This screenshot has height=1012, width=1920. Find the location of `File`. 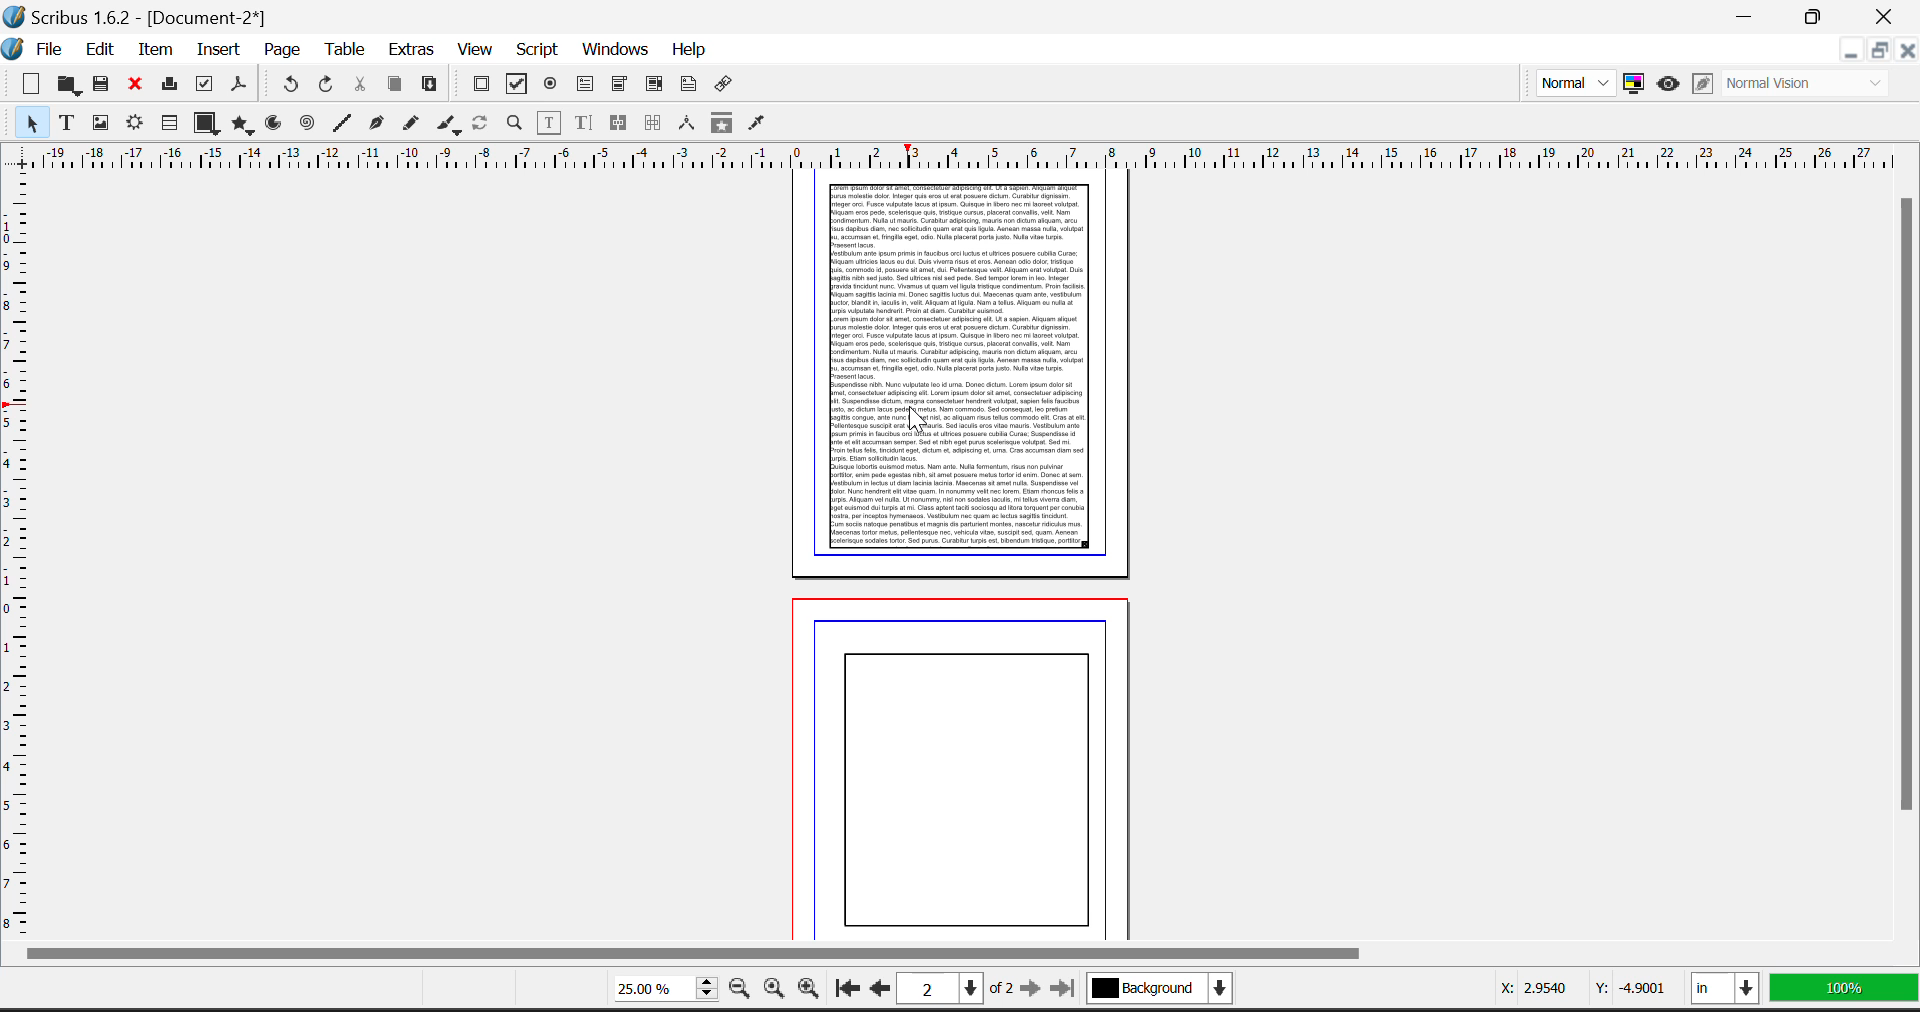

File is located at coordinates (55, 51).